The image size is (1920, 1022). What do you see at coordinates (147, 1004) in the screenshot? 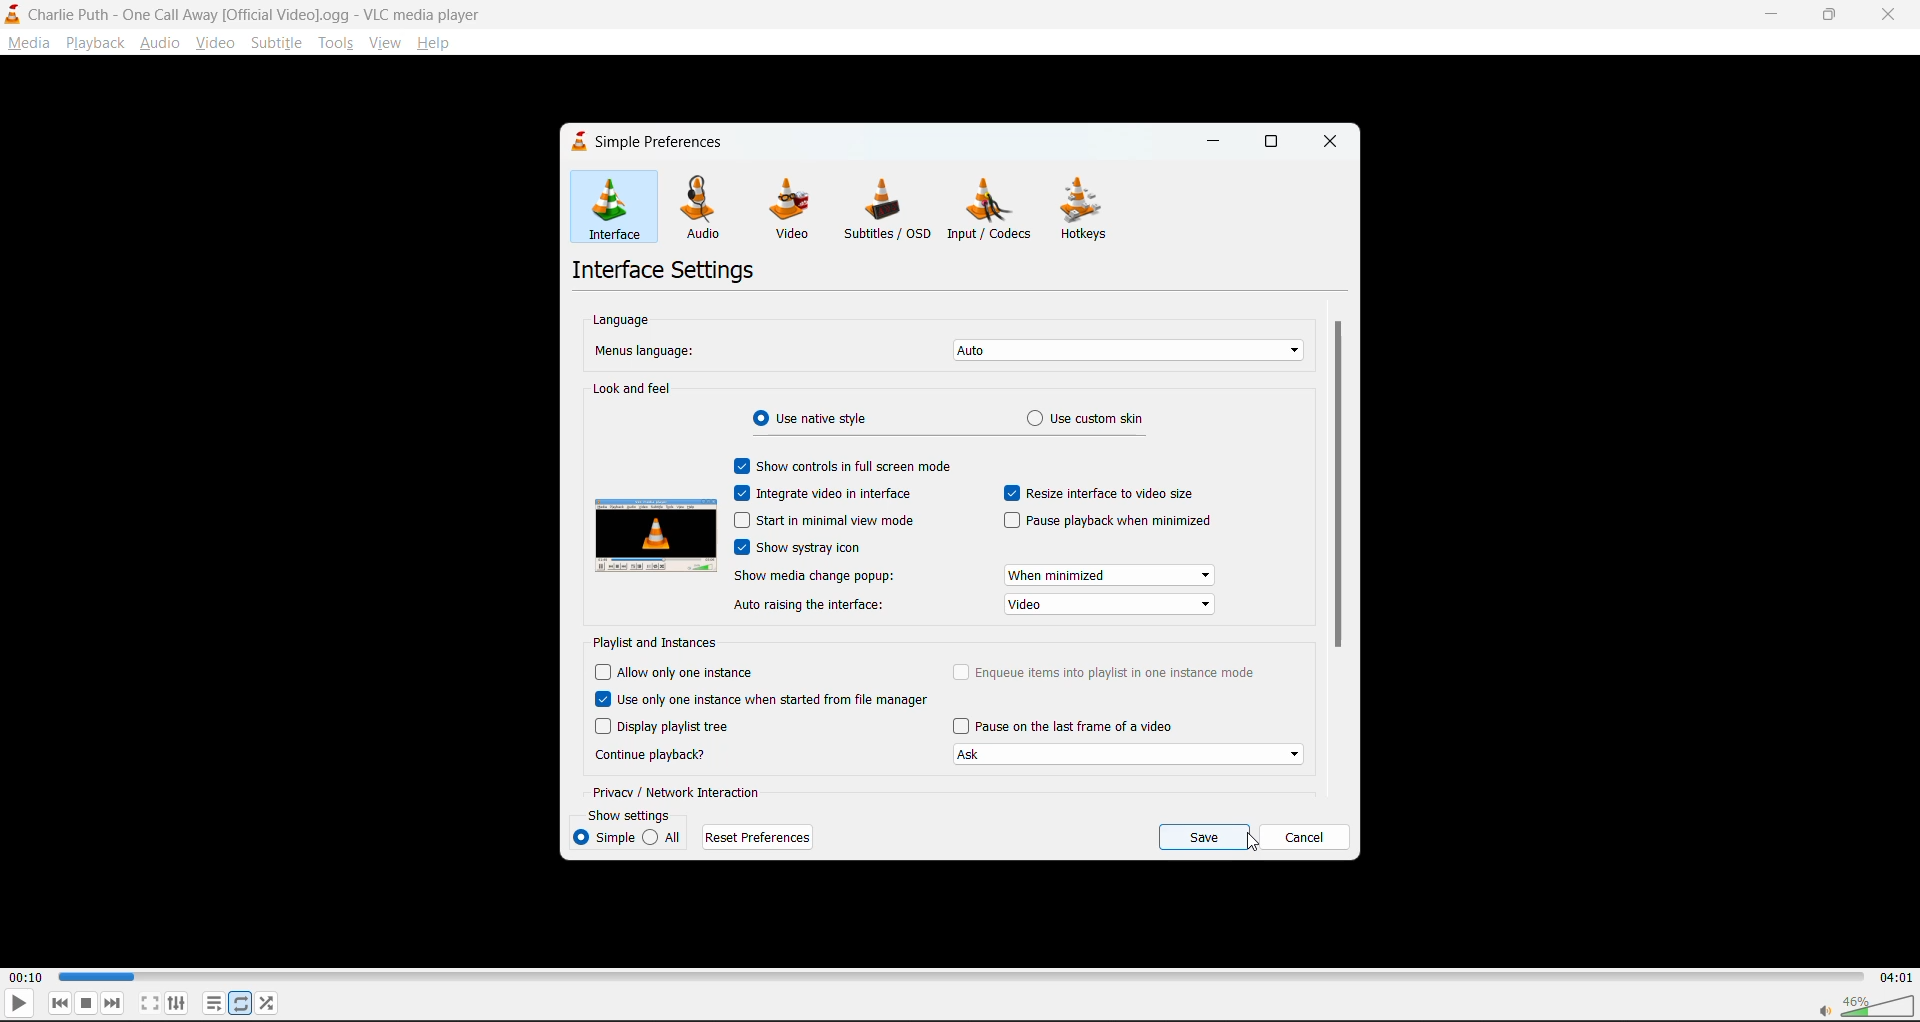
I see `fullscreen` at bounding box center [147, 1004].